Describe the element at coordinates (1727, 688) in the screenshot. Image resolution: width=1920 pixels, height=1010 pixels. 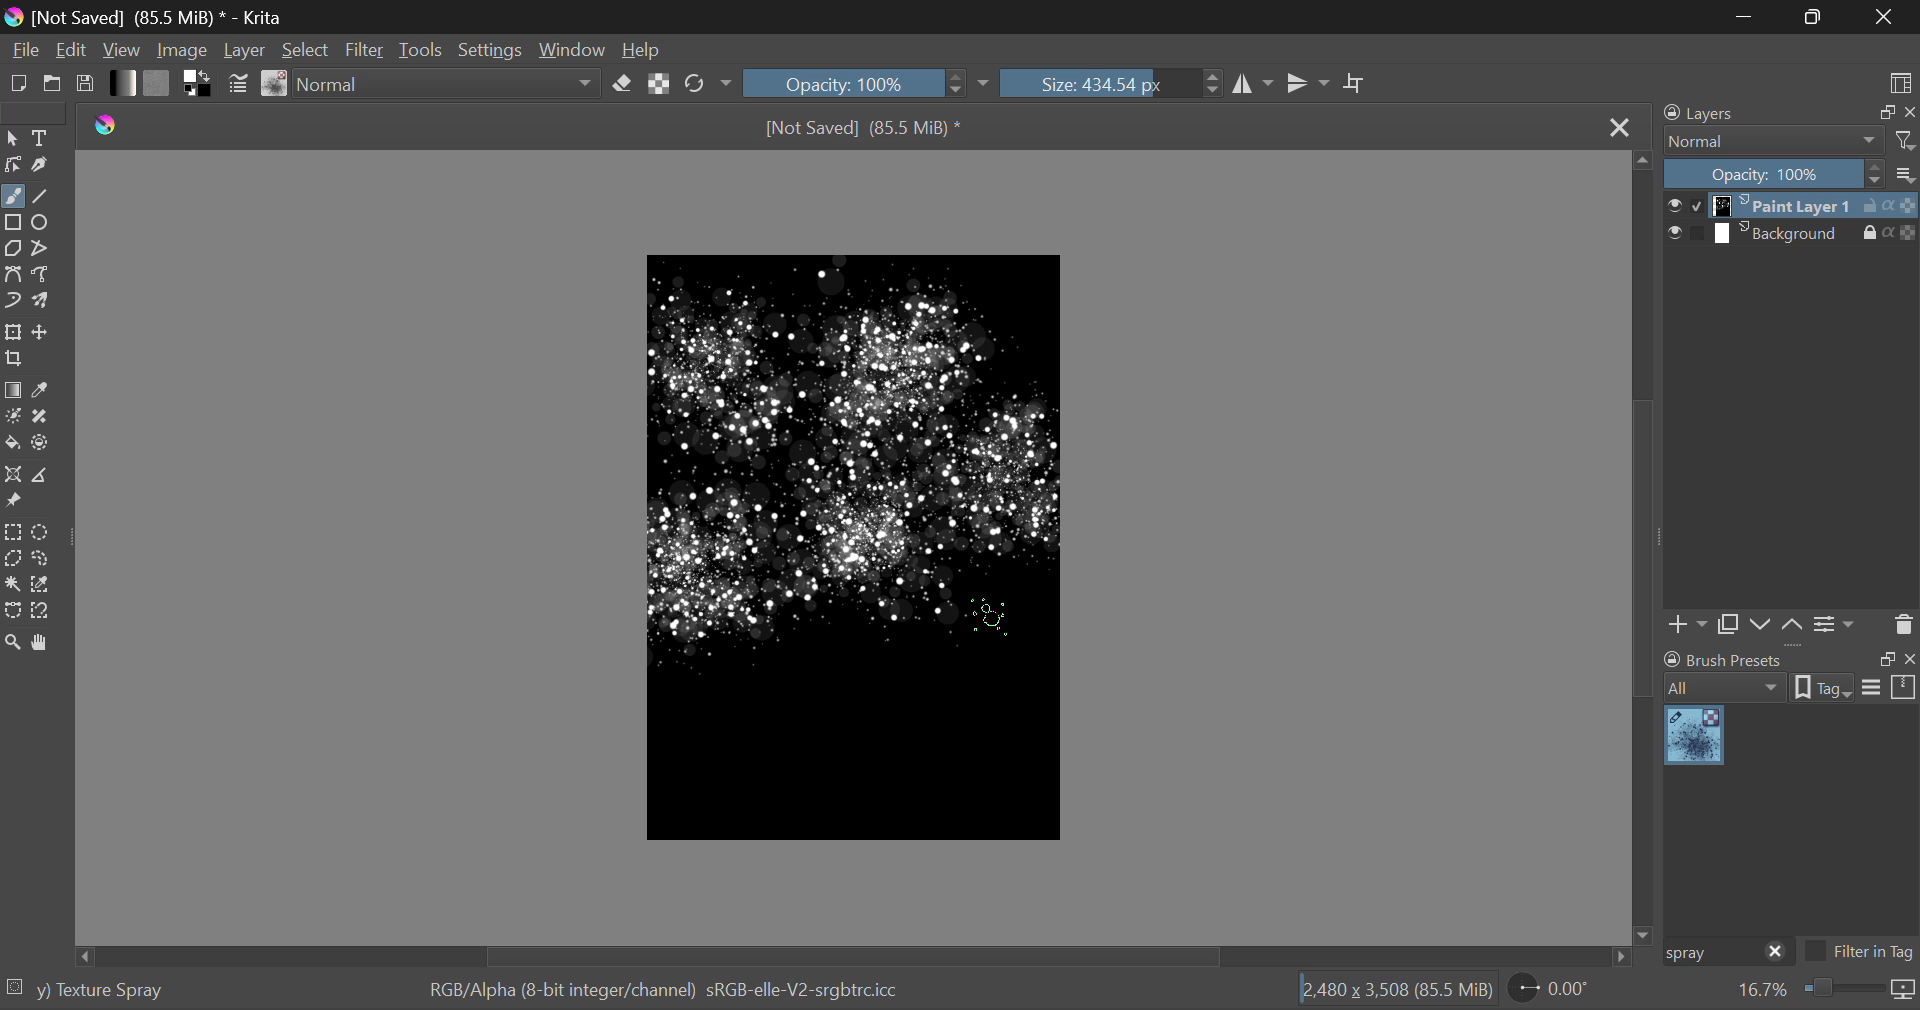
I see `all` at that location.